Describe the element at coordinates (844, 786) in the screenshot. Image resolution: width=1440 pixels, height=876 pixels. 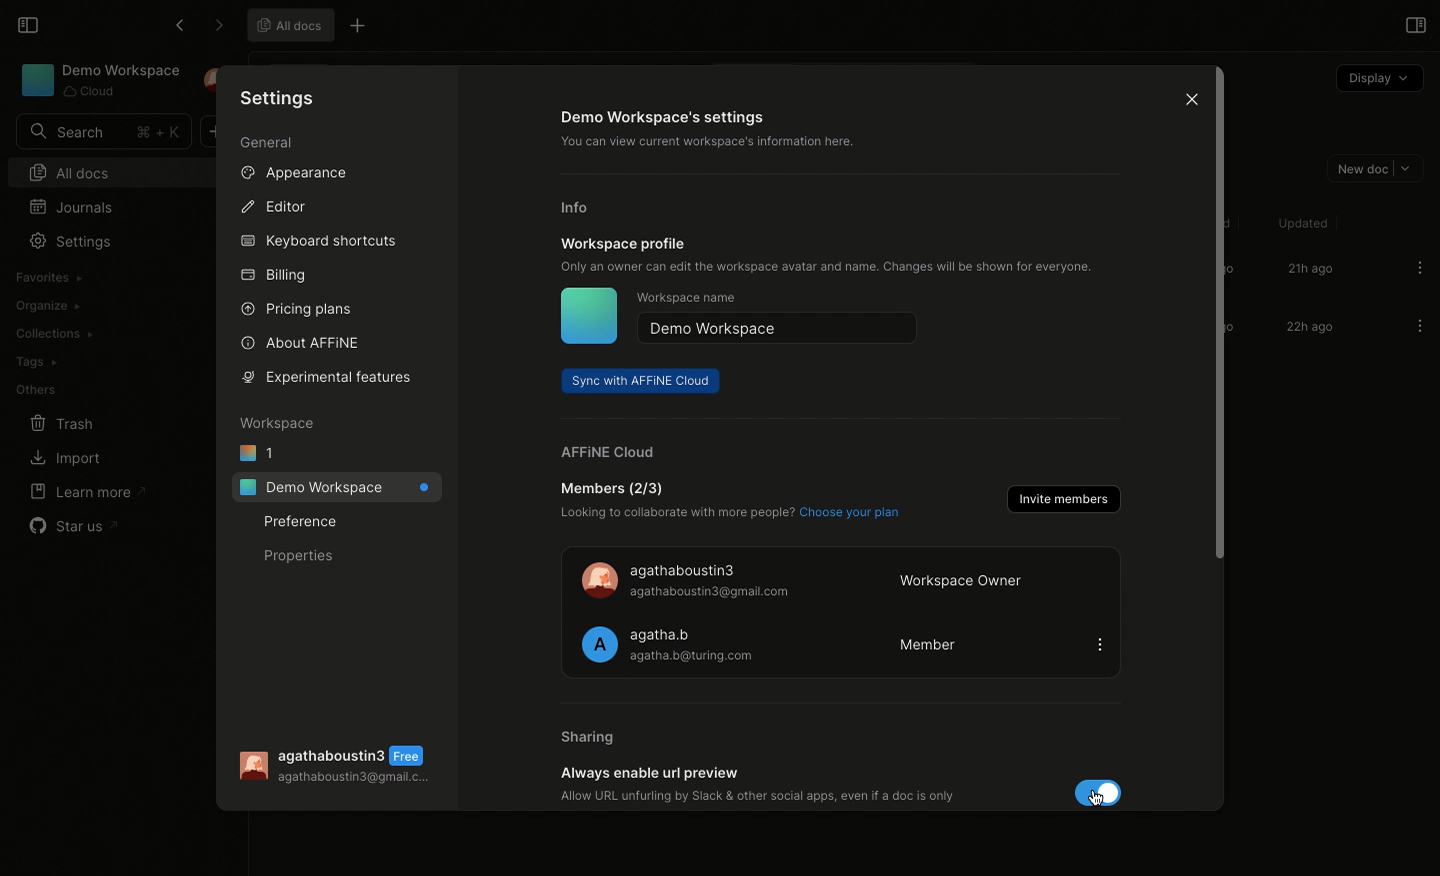
I see `Always enable url preview` at that location.